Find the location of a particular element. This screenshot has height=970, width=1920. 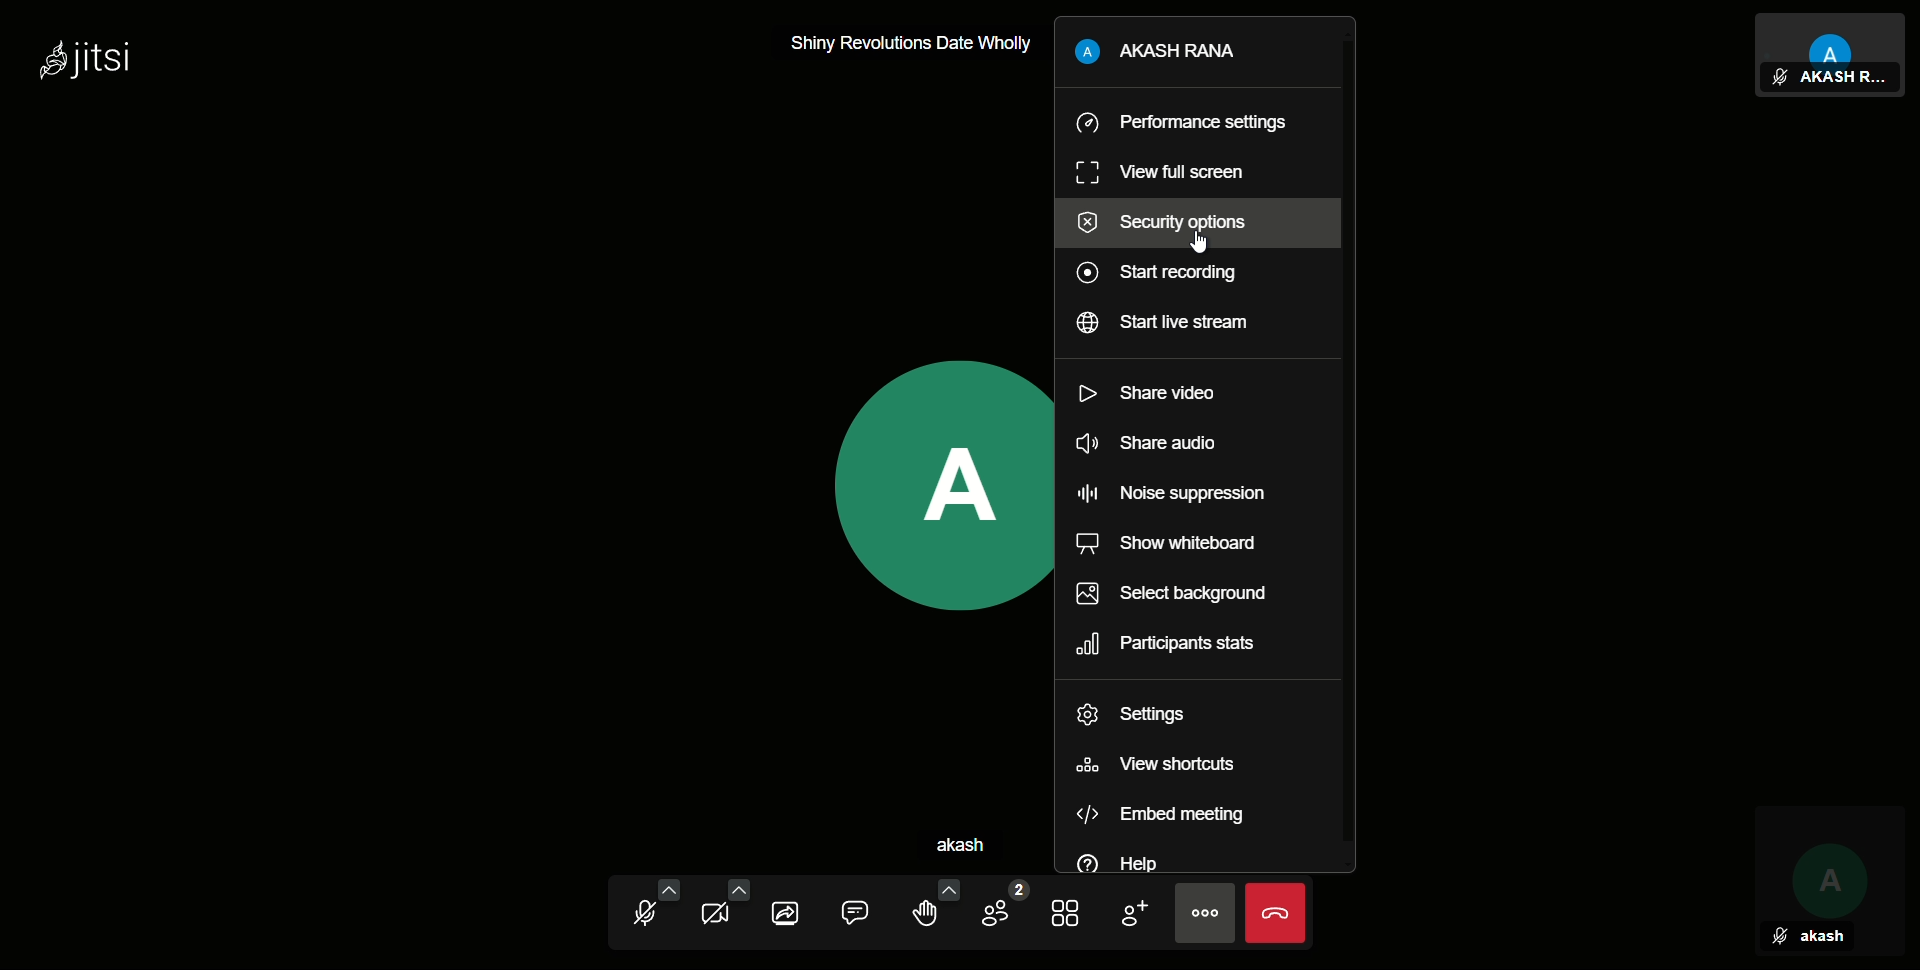

share audio is located at coordinates (1144, 445).